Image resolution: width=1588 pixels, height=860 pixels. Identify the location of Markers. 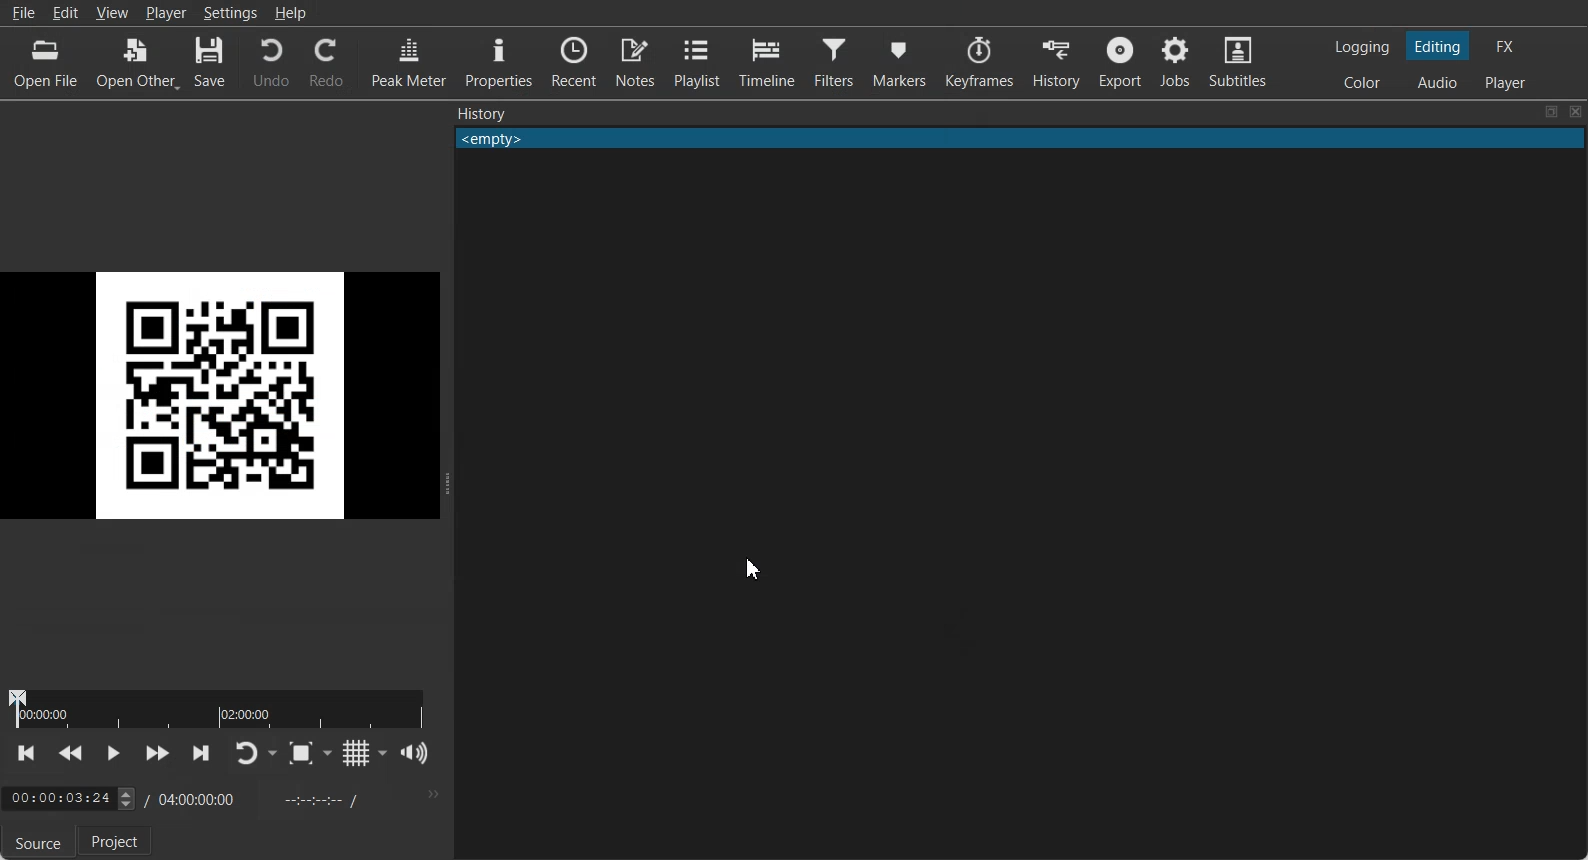
(900, 61).